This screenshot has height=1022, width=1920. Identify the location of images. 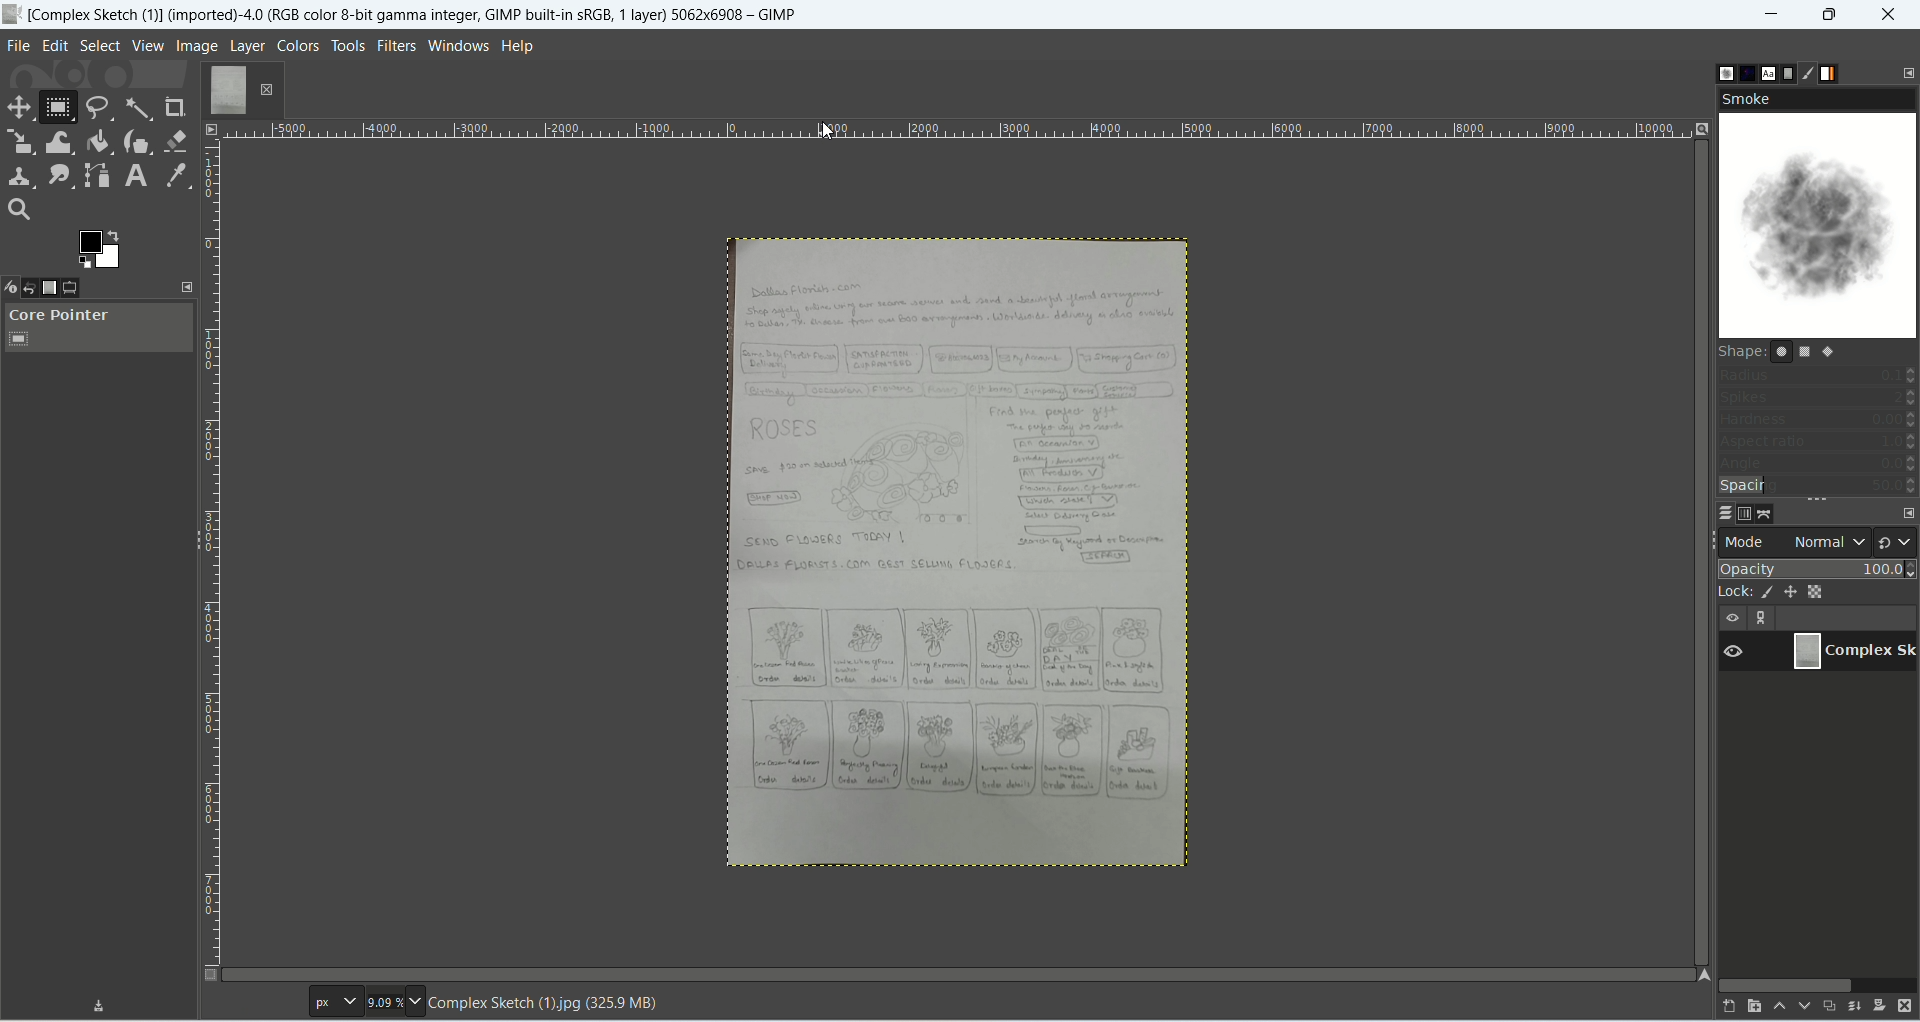
(53, 287).